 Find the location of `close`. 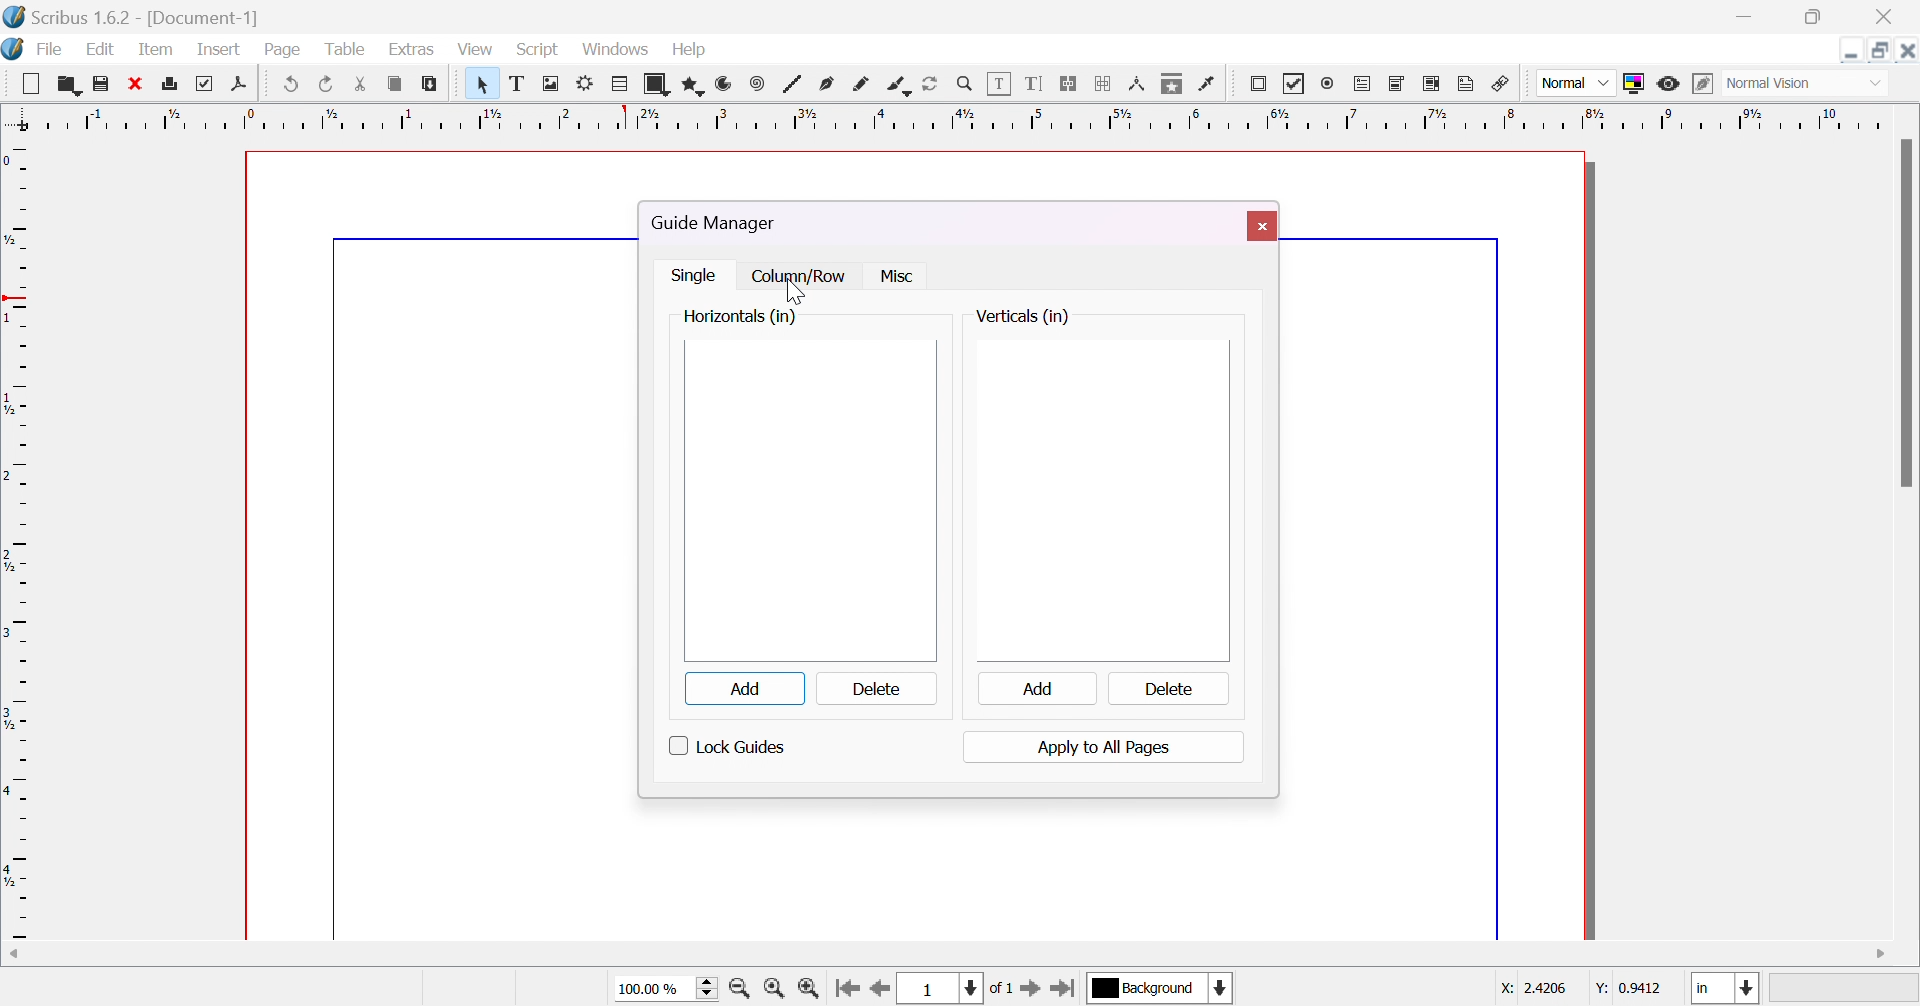

close is located at coordinates (1890, 14).